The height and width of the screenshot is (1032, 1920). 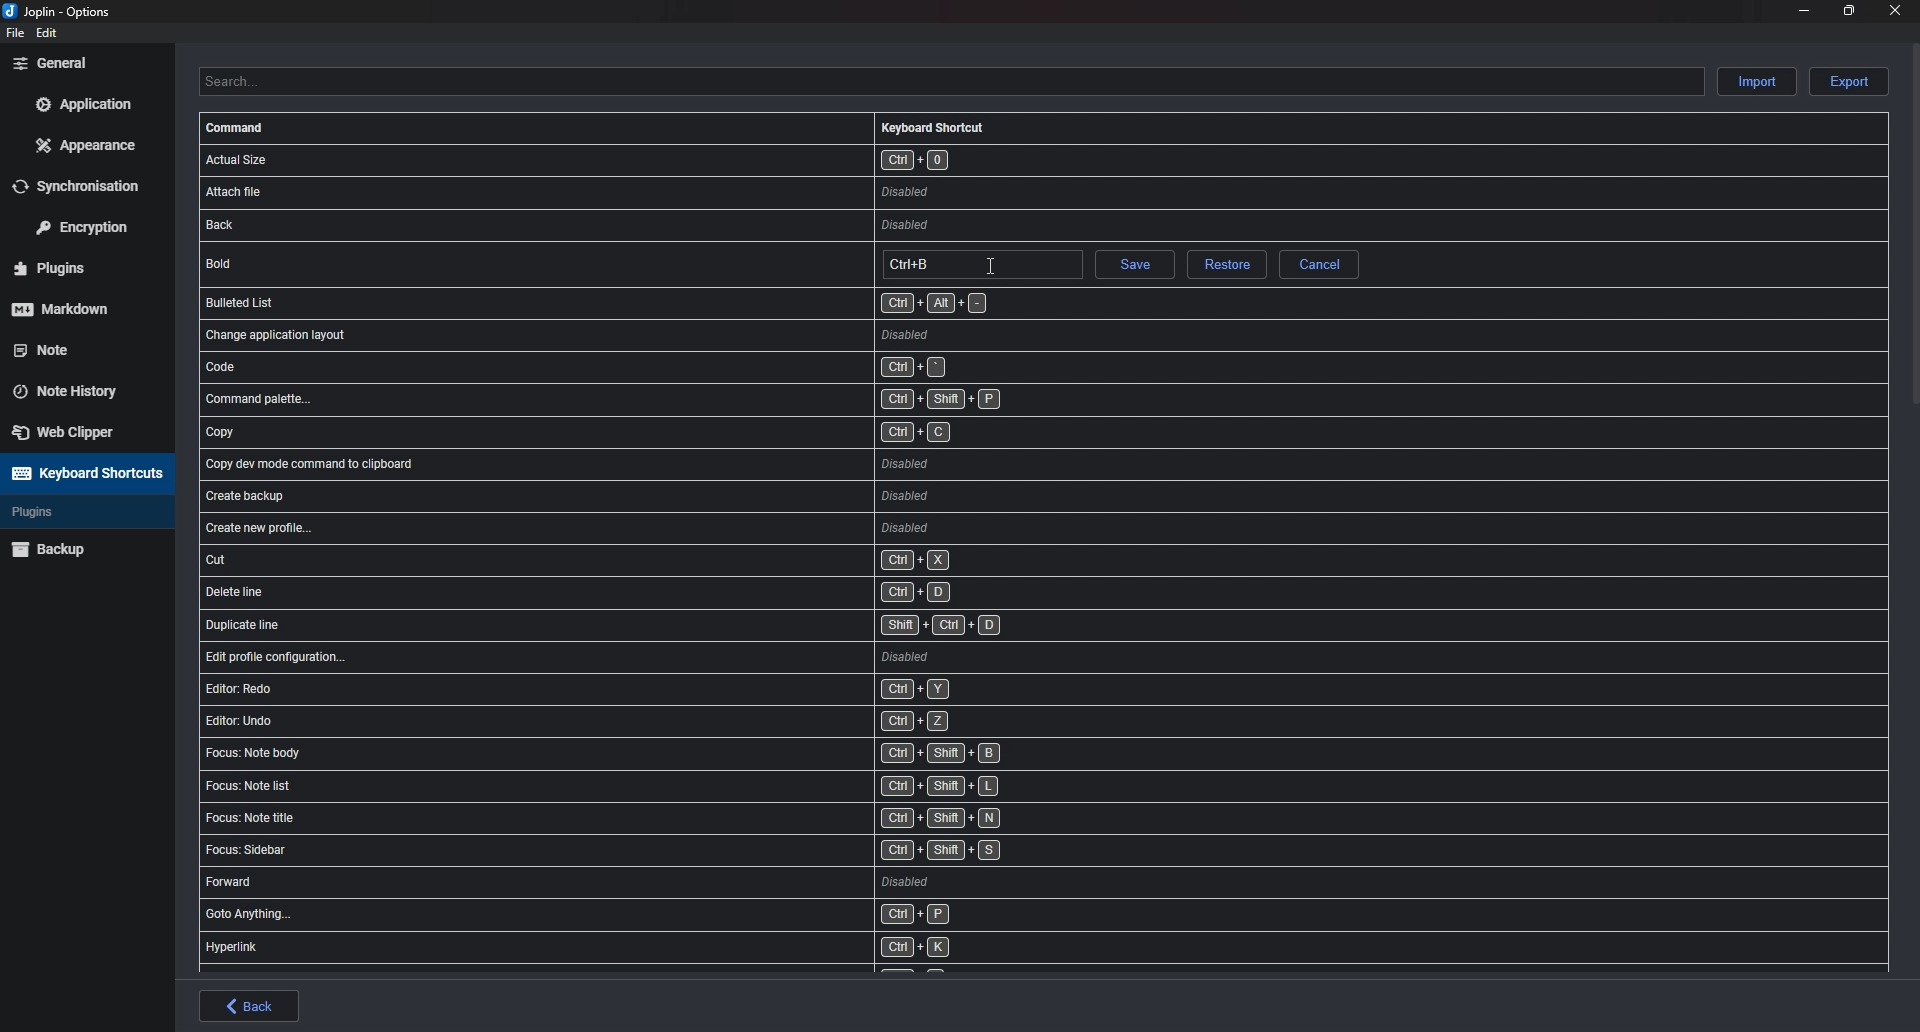 What do you see at coordinates (72, 512) in the screenshot?
I see `Plugins` at bounding box center [72, 512].